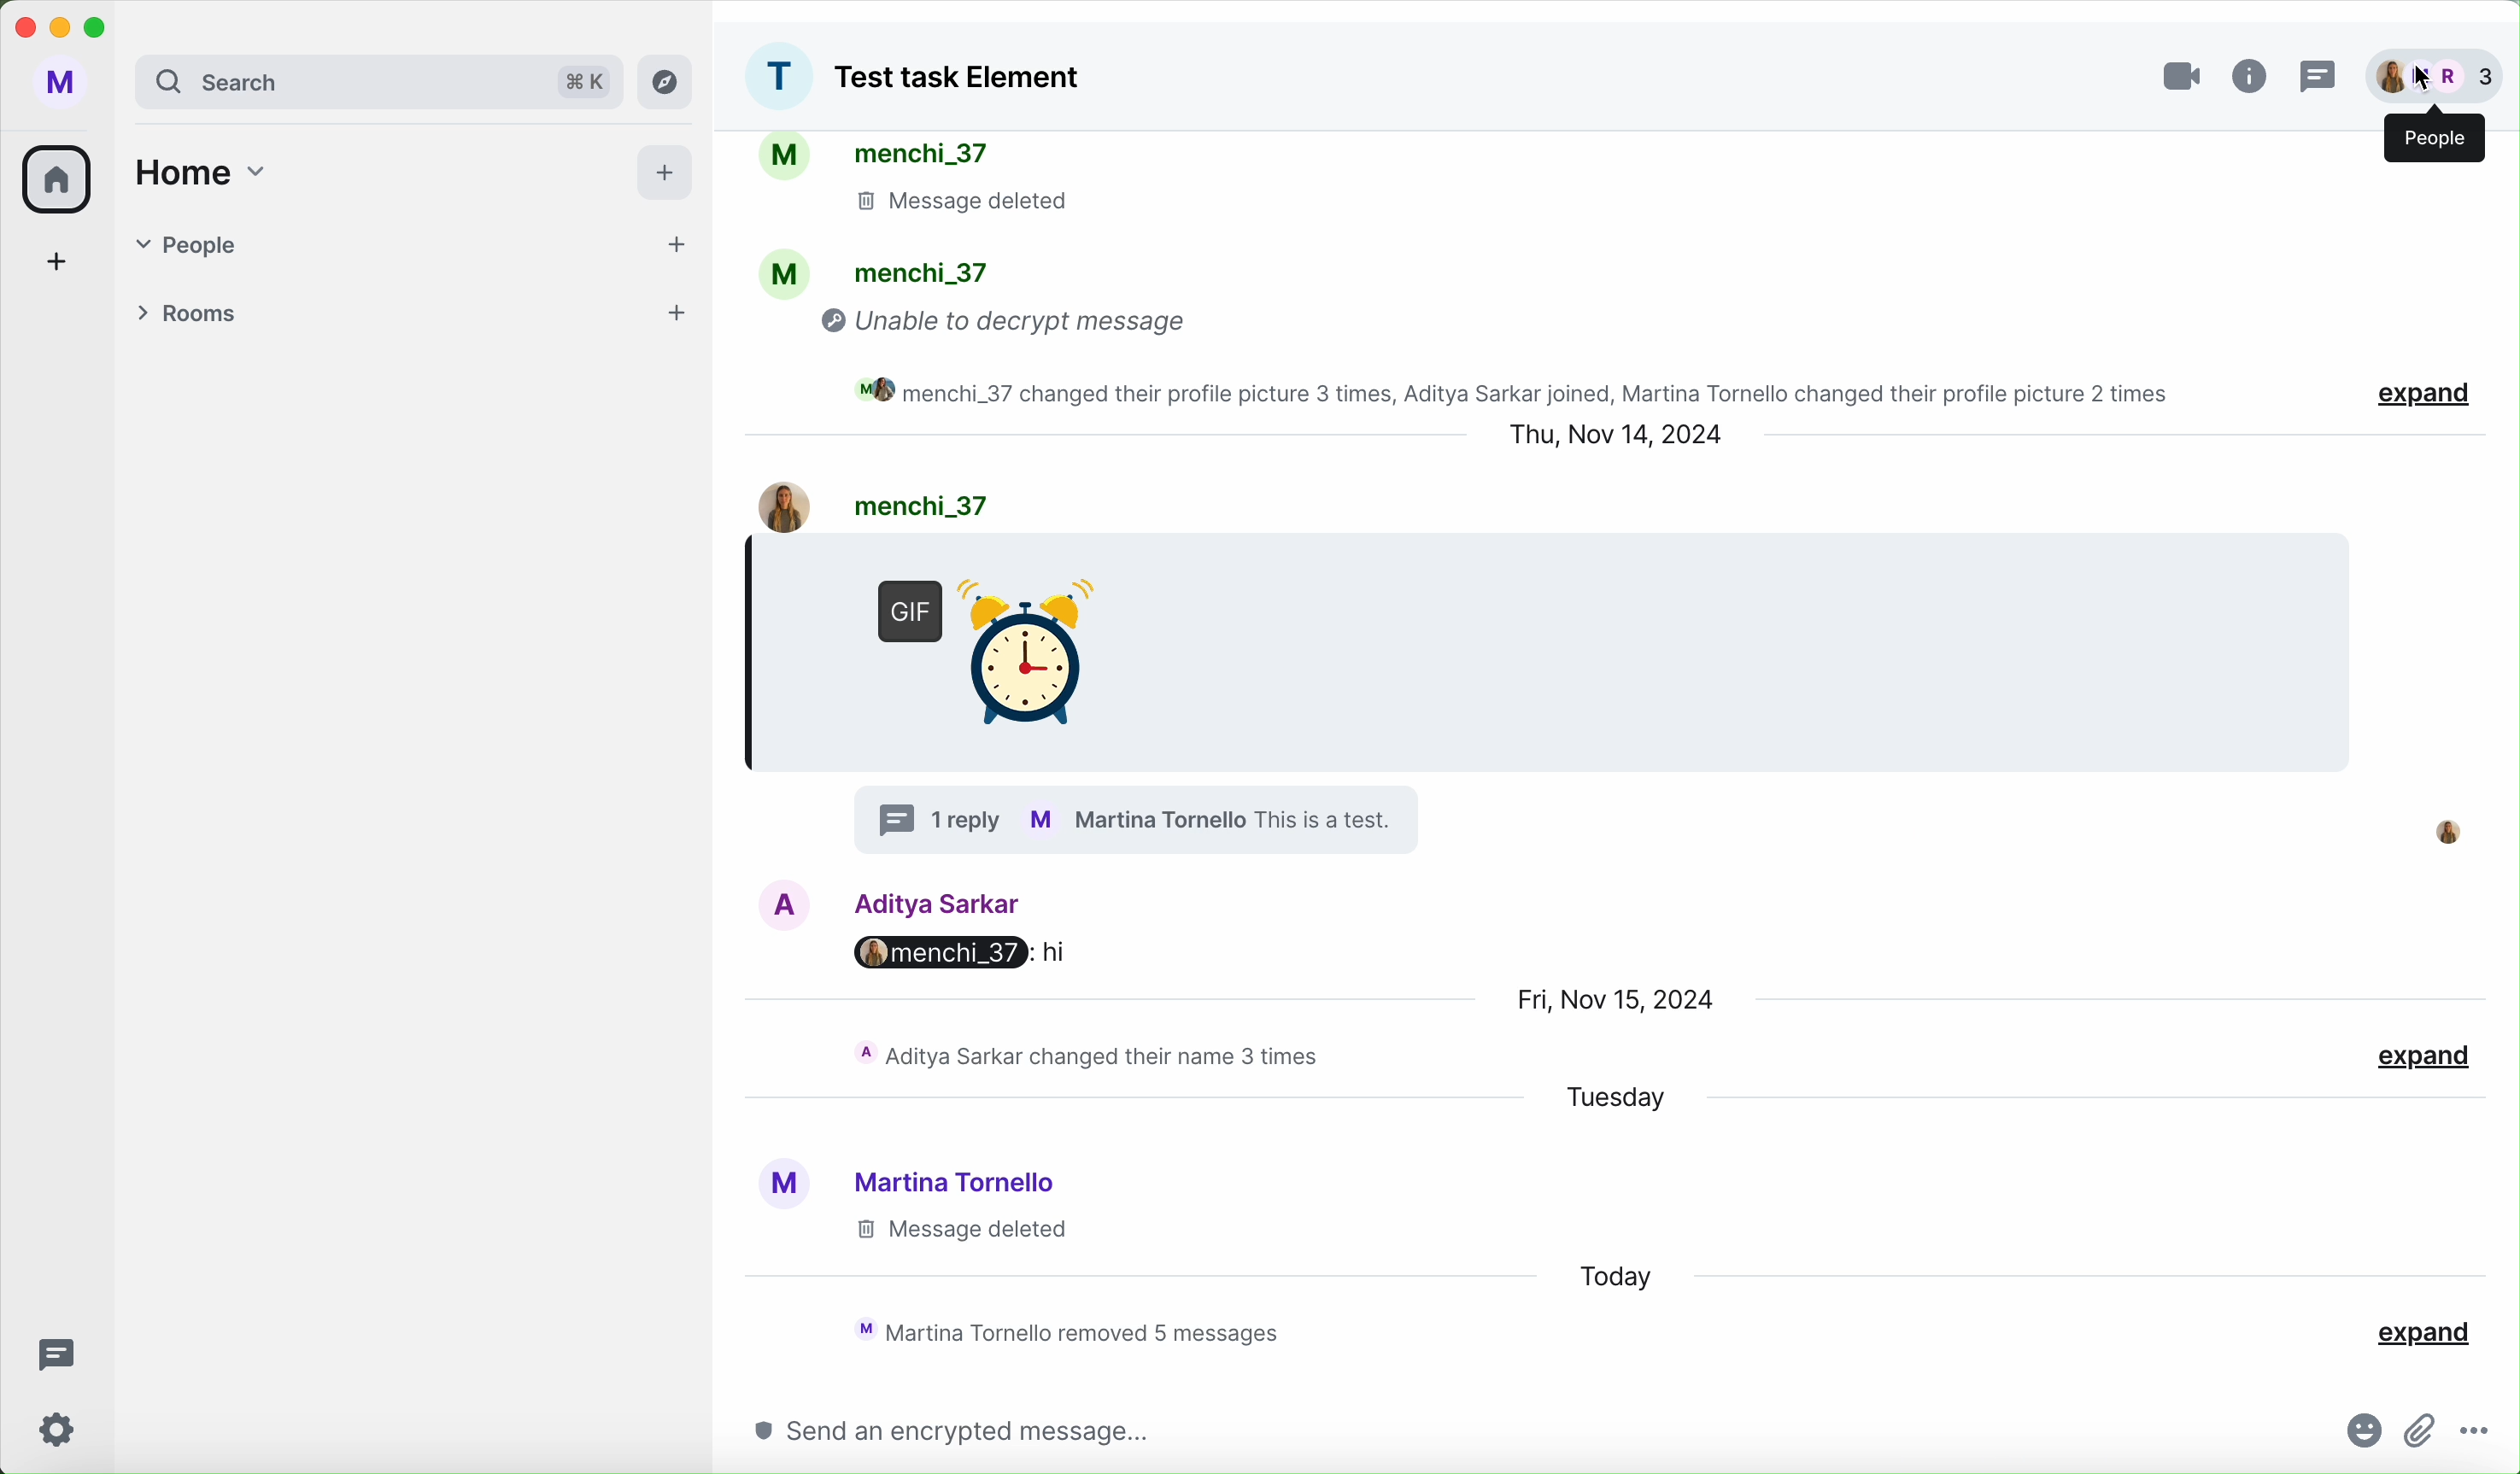 The height and width of the screenshot is (1474, 2520). I want to click on maximize, so click(101, 28).